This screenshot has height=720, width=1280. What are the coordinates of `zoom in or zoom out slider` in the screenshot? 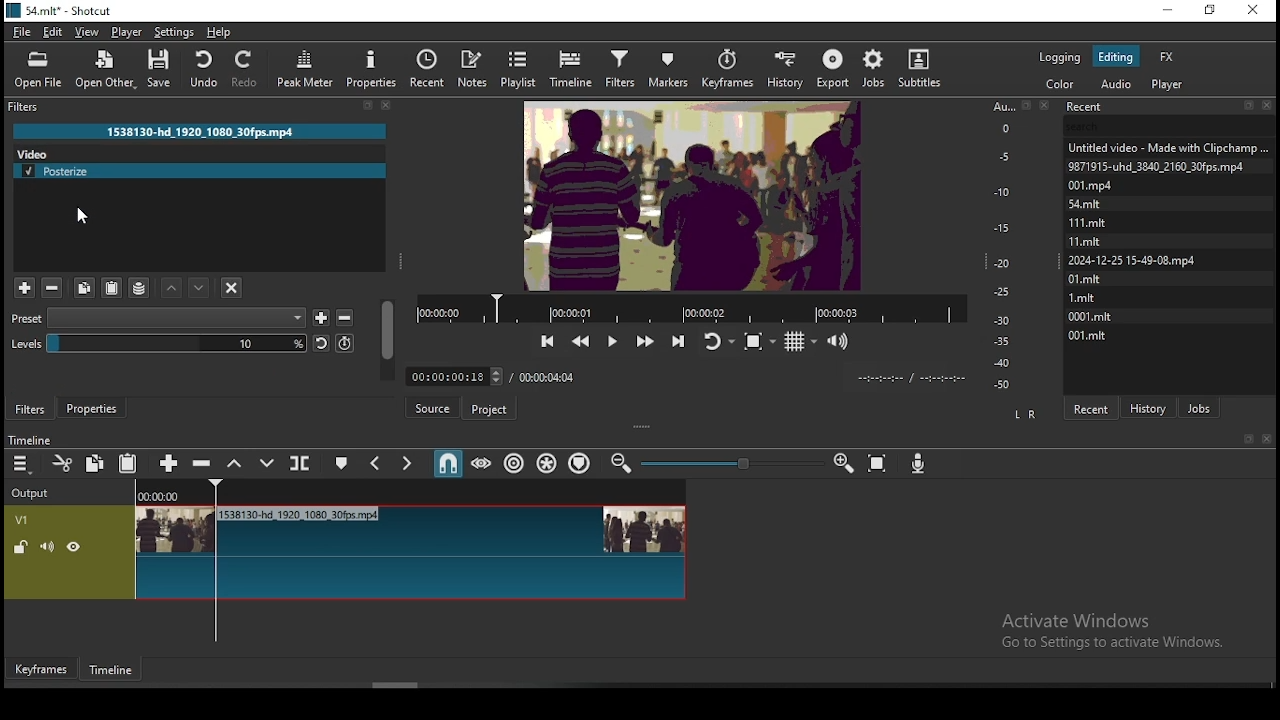 It's located at (728, 463).